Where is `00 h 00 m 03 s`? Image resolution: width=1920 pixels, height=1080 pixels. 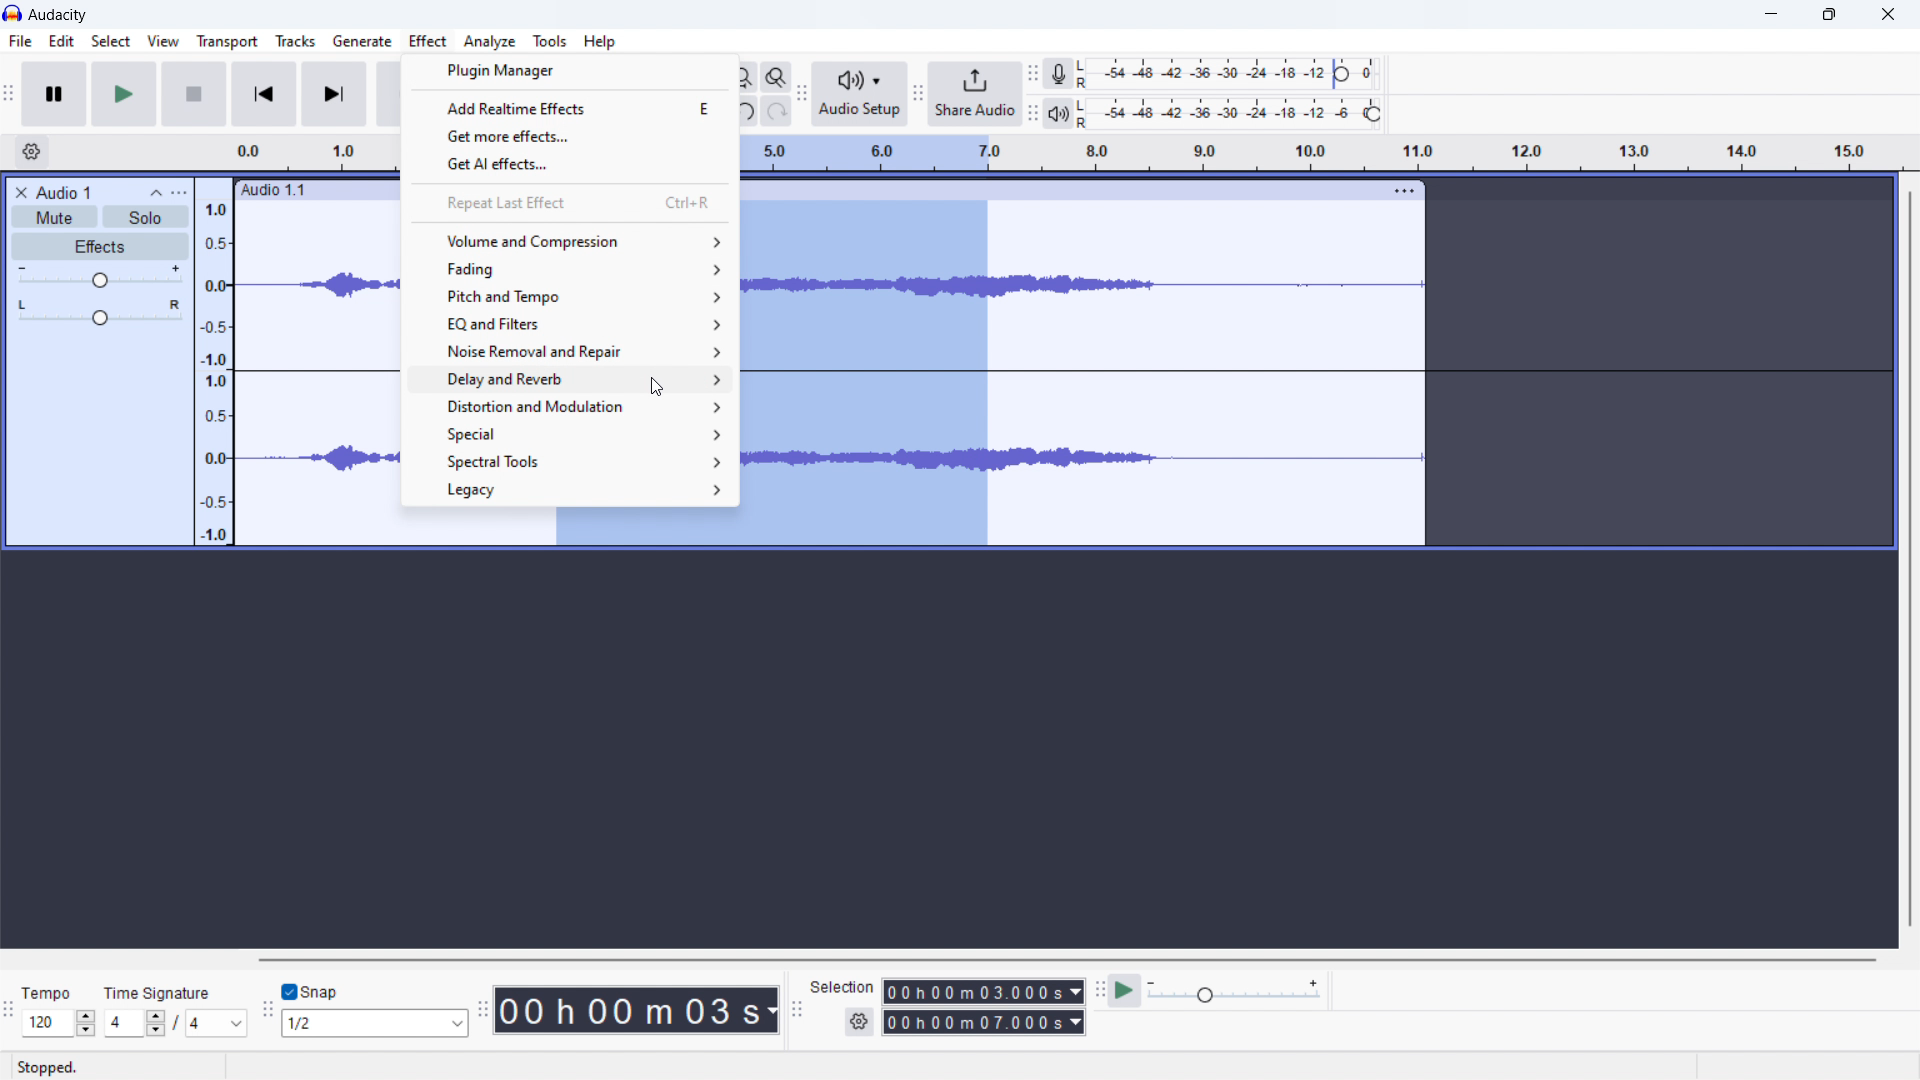
00 h 00 m 03 s is located at coordinates (637, 1009).